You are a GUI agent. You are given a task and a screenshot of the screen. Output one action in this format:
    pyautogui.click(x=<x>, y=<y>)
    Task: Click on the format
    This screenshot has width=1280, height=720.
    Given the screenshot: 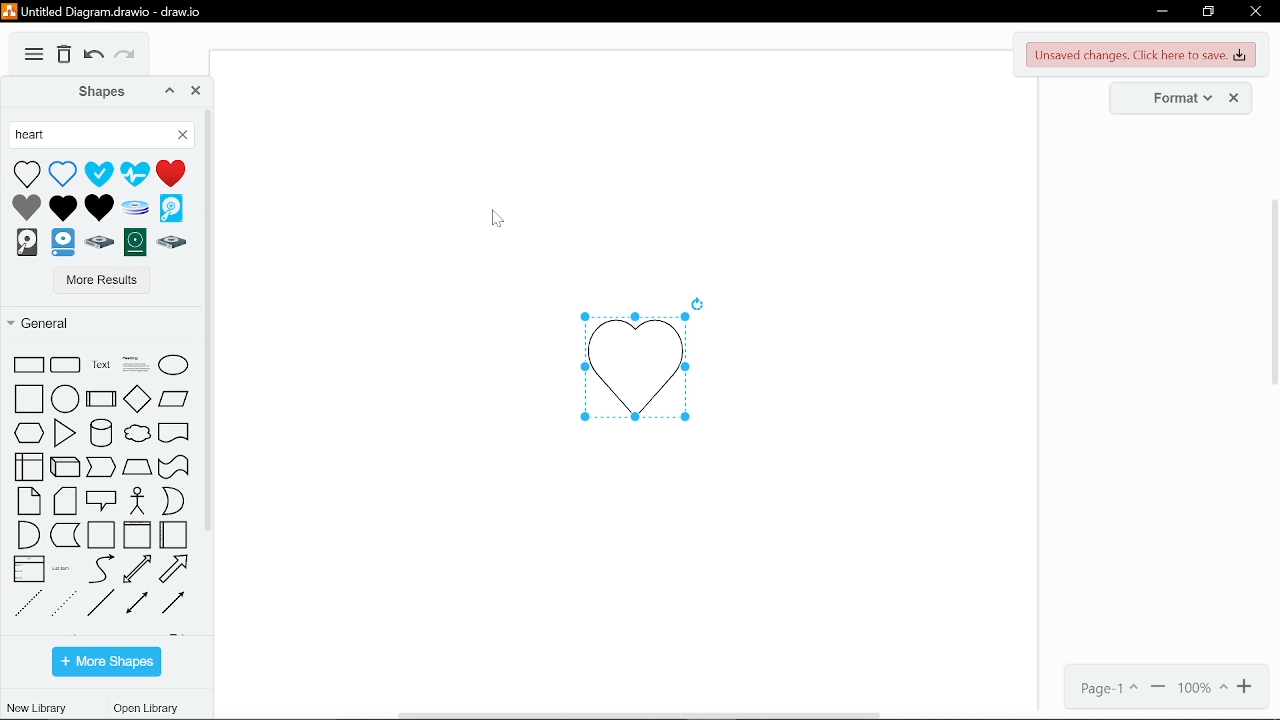 What is the action you would take?
    pyautogui.click(x=1175, y=97)
    